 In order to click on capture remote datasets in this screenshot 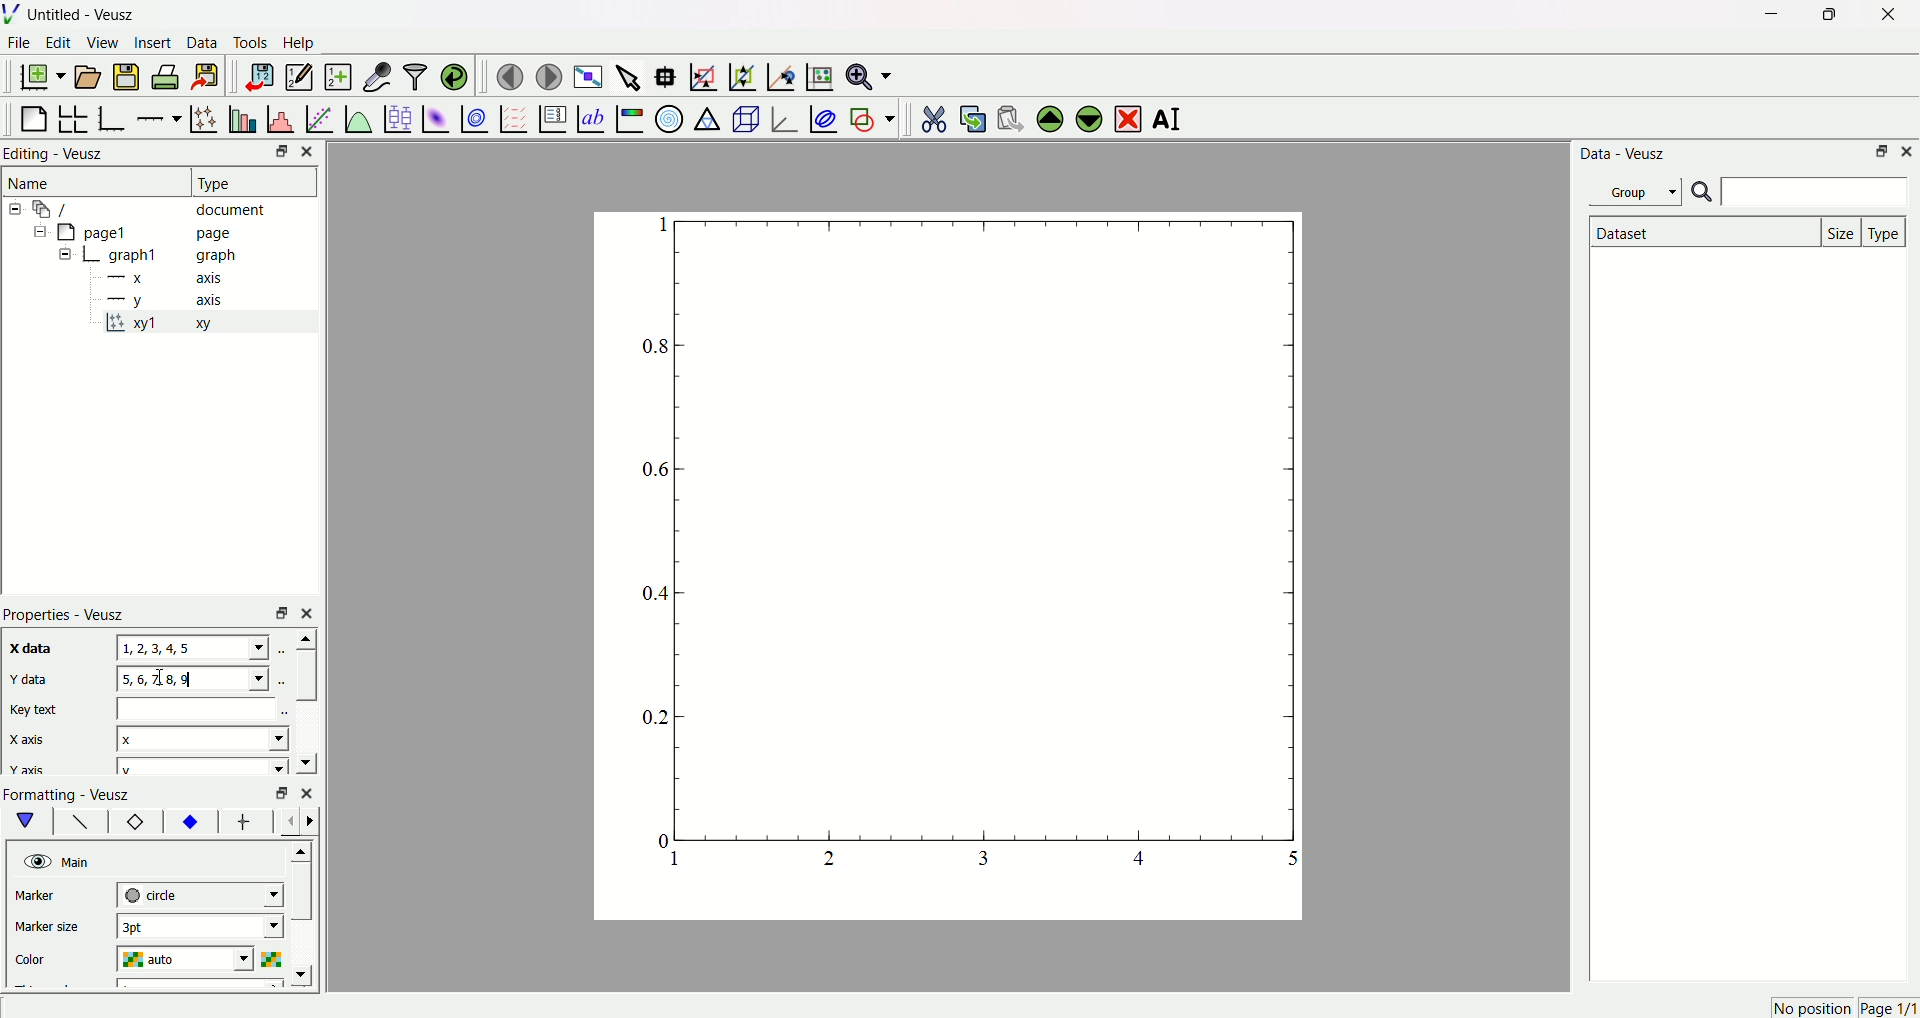, I will do `click(375, 75)`.